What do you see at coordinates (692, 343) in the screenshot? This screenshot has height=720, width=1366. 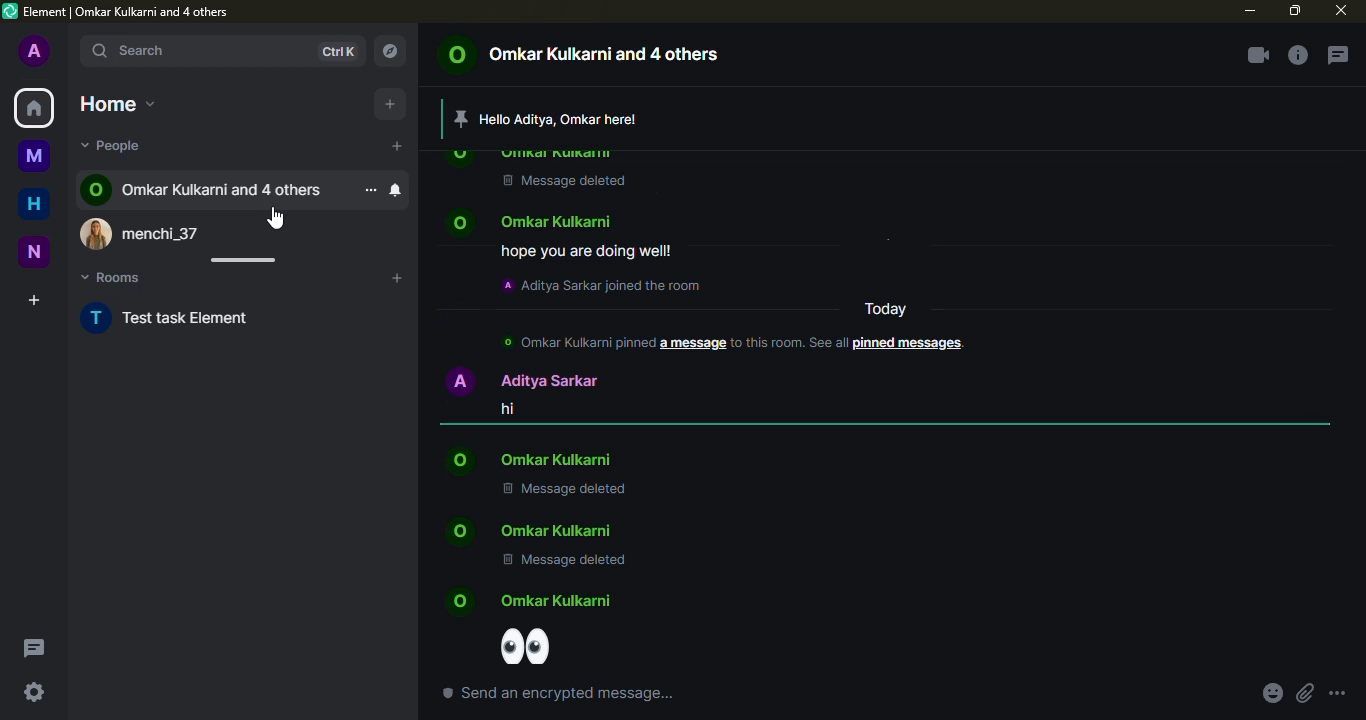 I see `a message` at bounding box center [692, 343].